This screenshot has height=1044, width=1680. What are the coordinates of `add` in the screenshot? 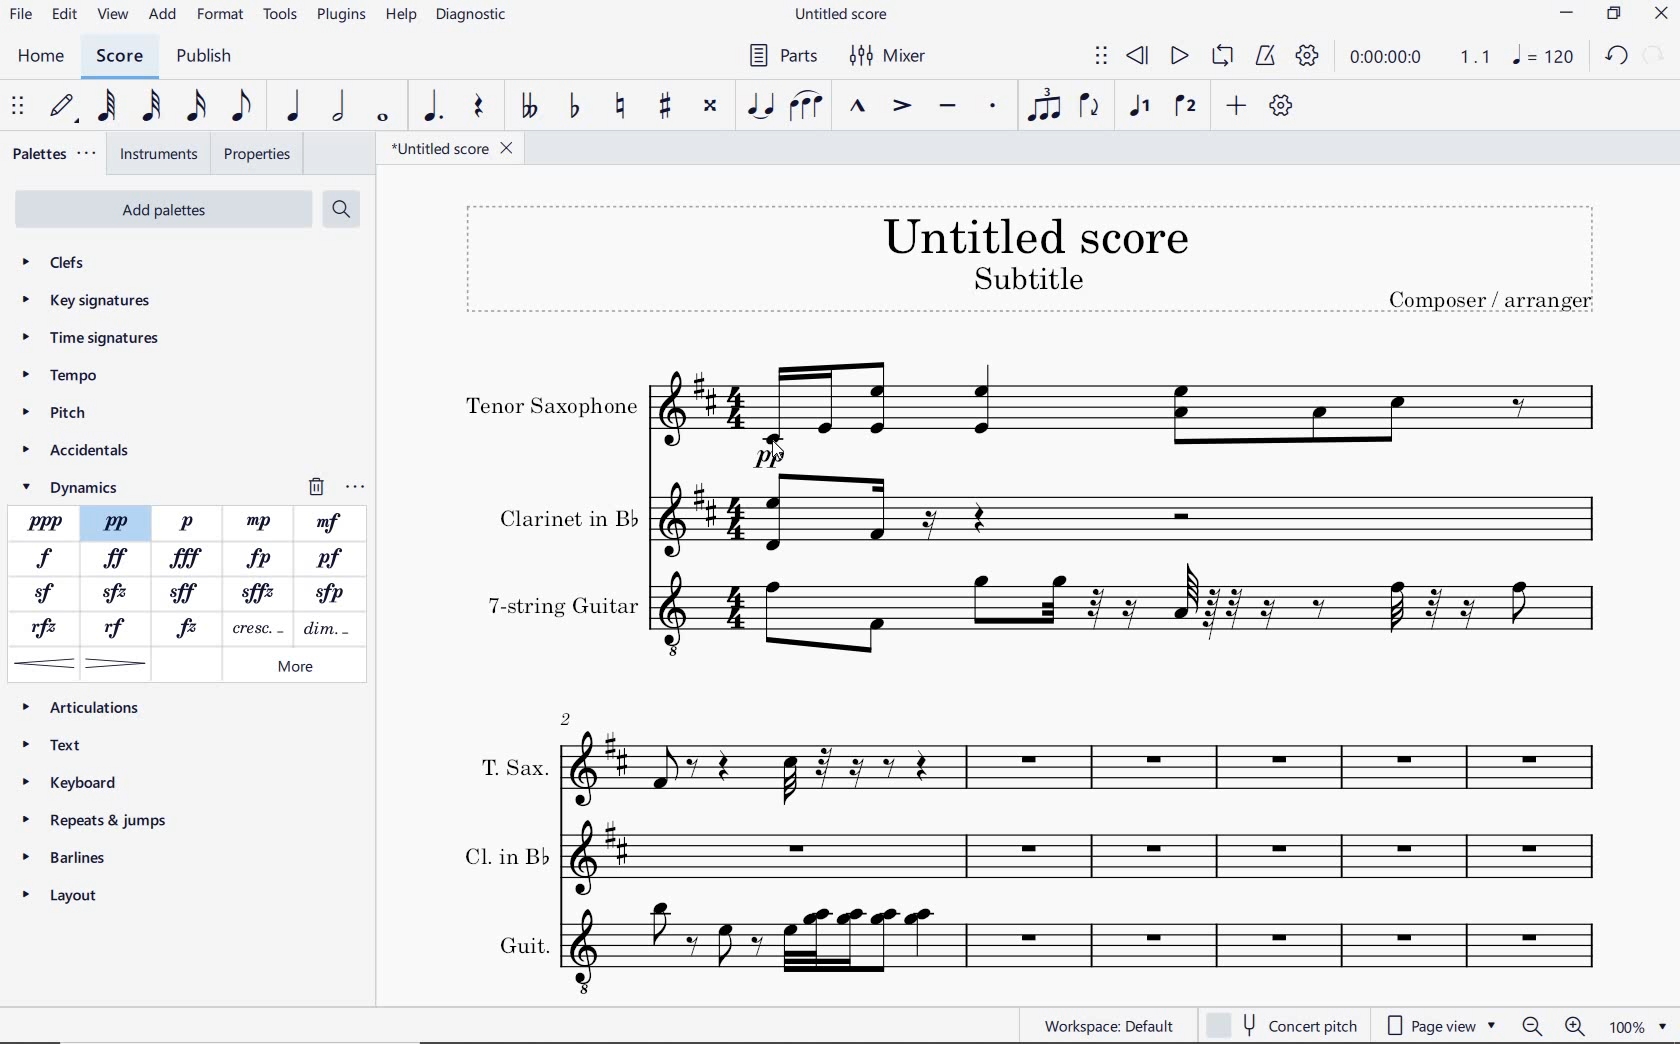 It's located at (163, 15).